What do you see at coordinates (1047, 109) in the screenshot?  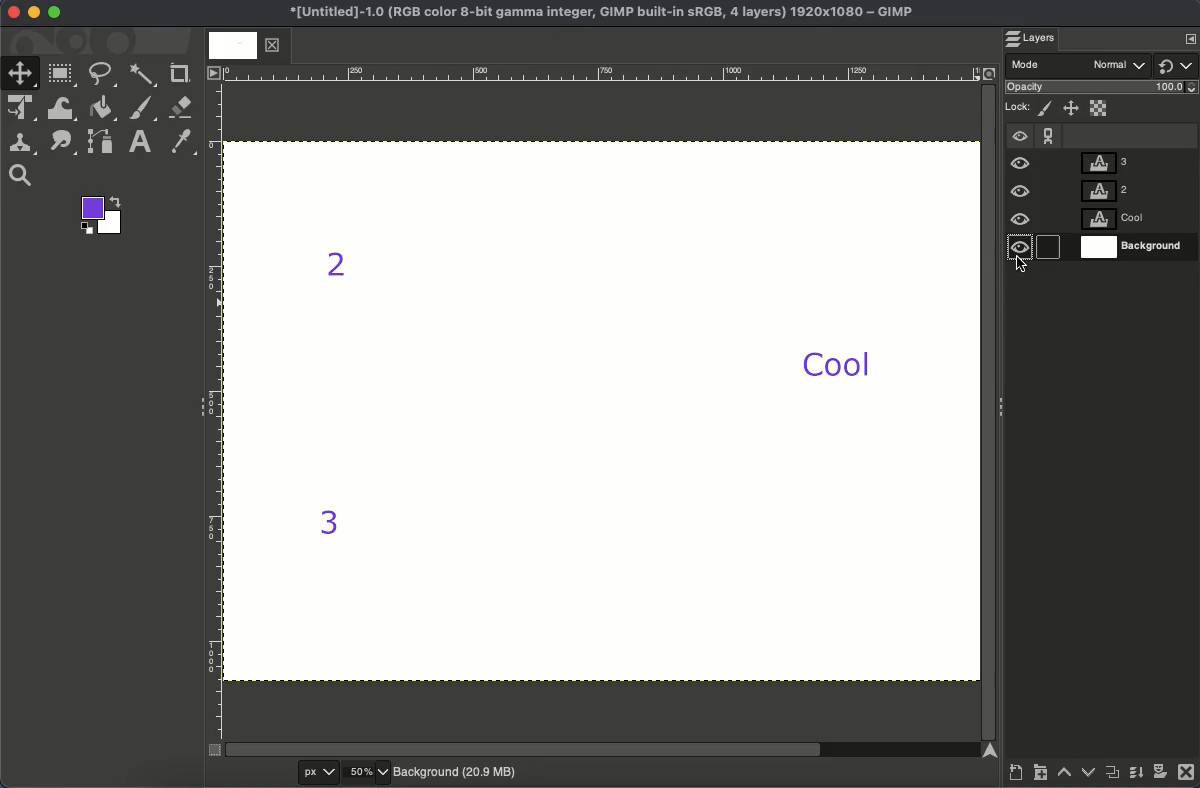 I see `Lock pixels` at bounding box center [1047, 109].